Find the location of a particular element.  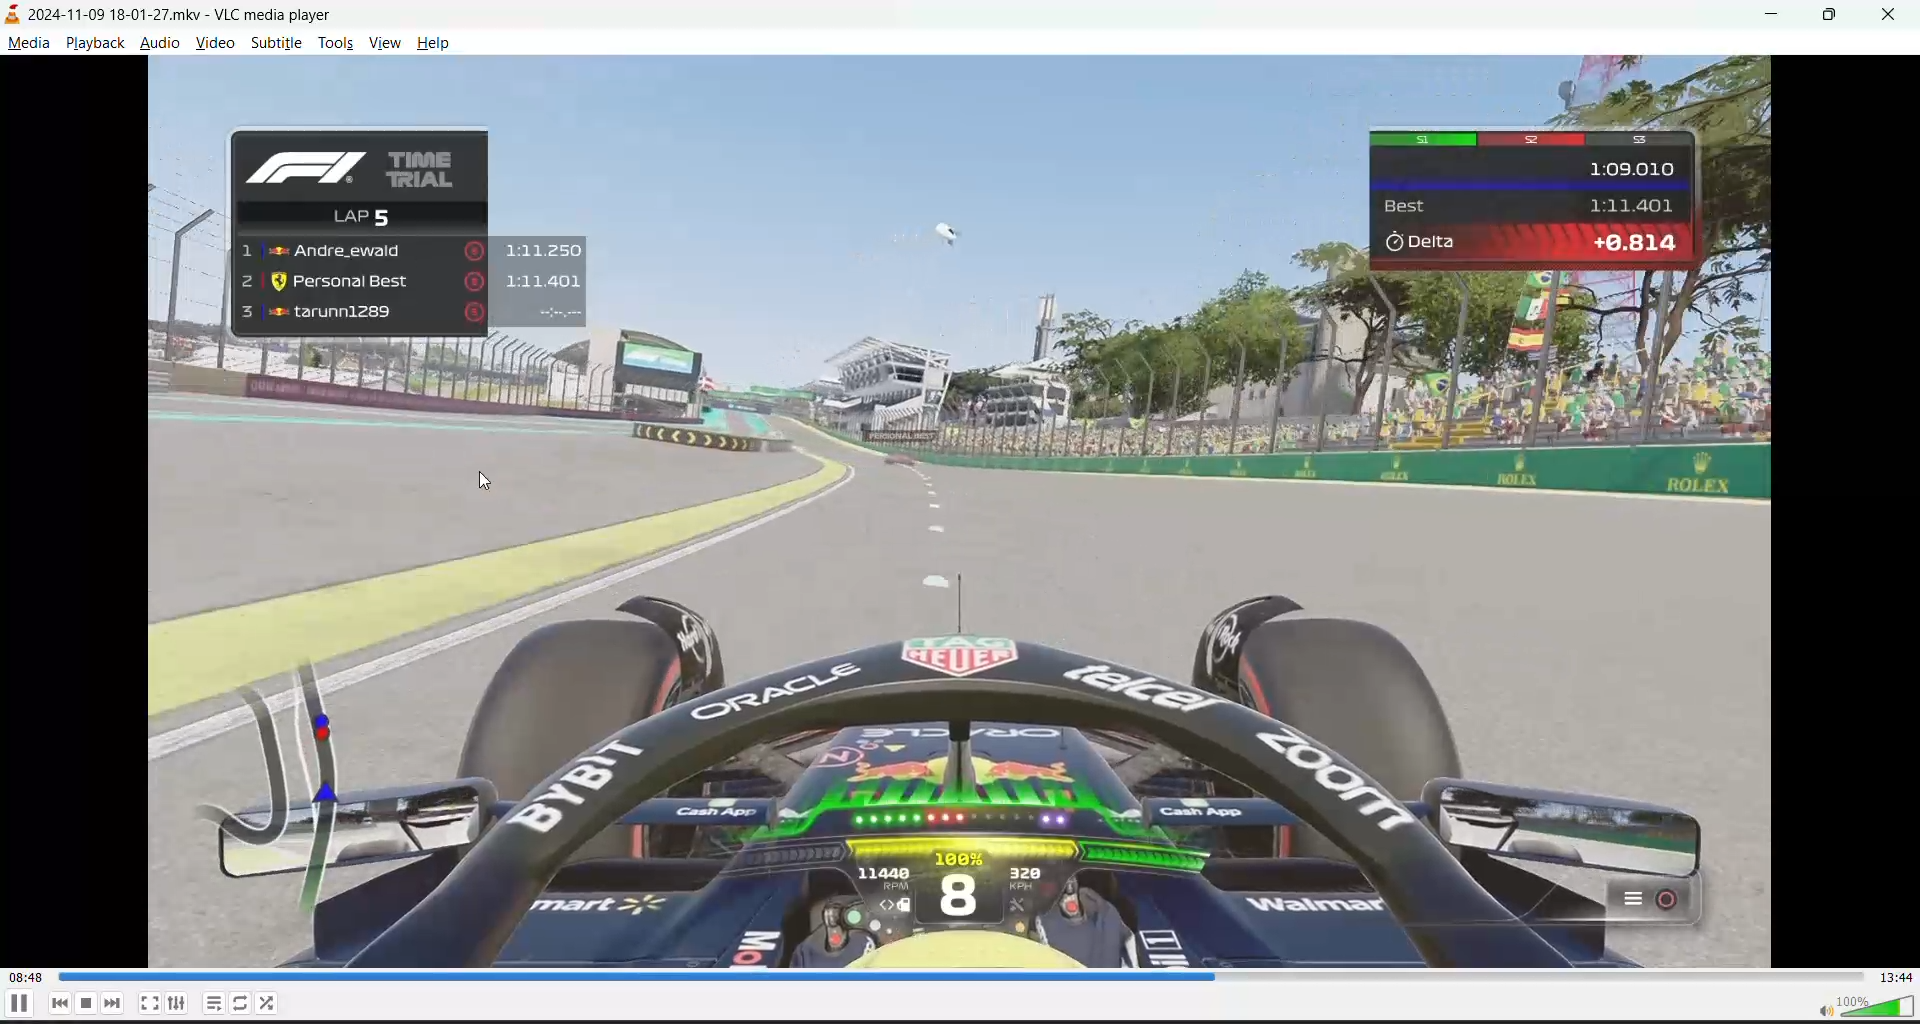

next is located at coordinates (111, 1003).